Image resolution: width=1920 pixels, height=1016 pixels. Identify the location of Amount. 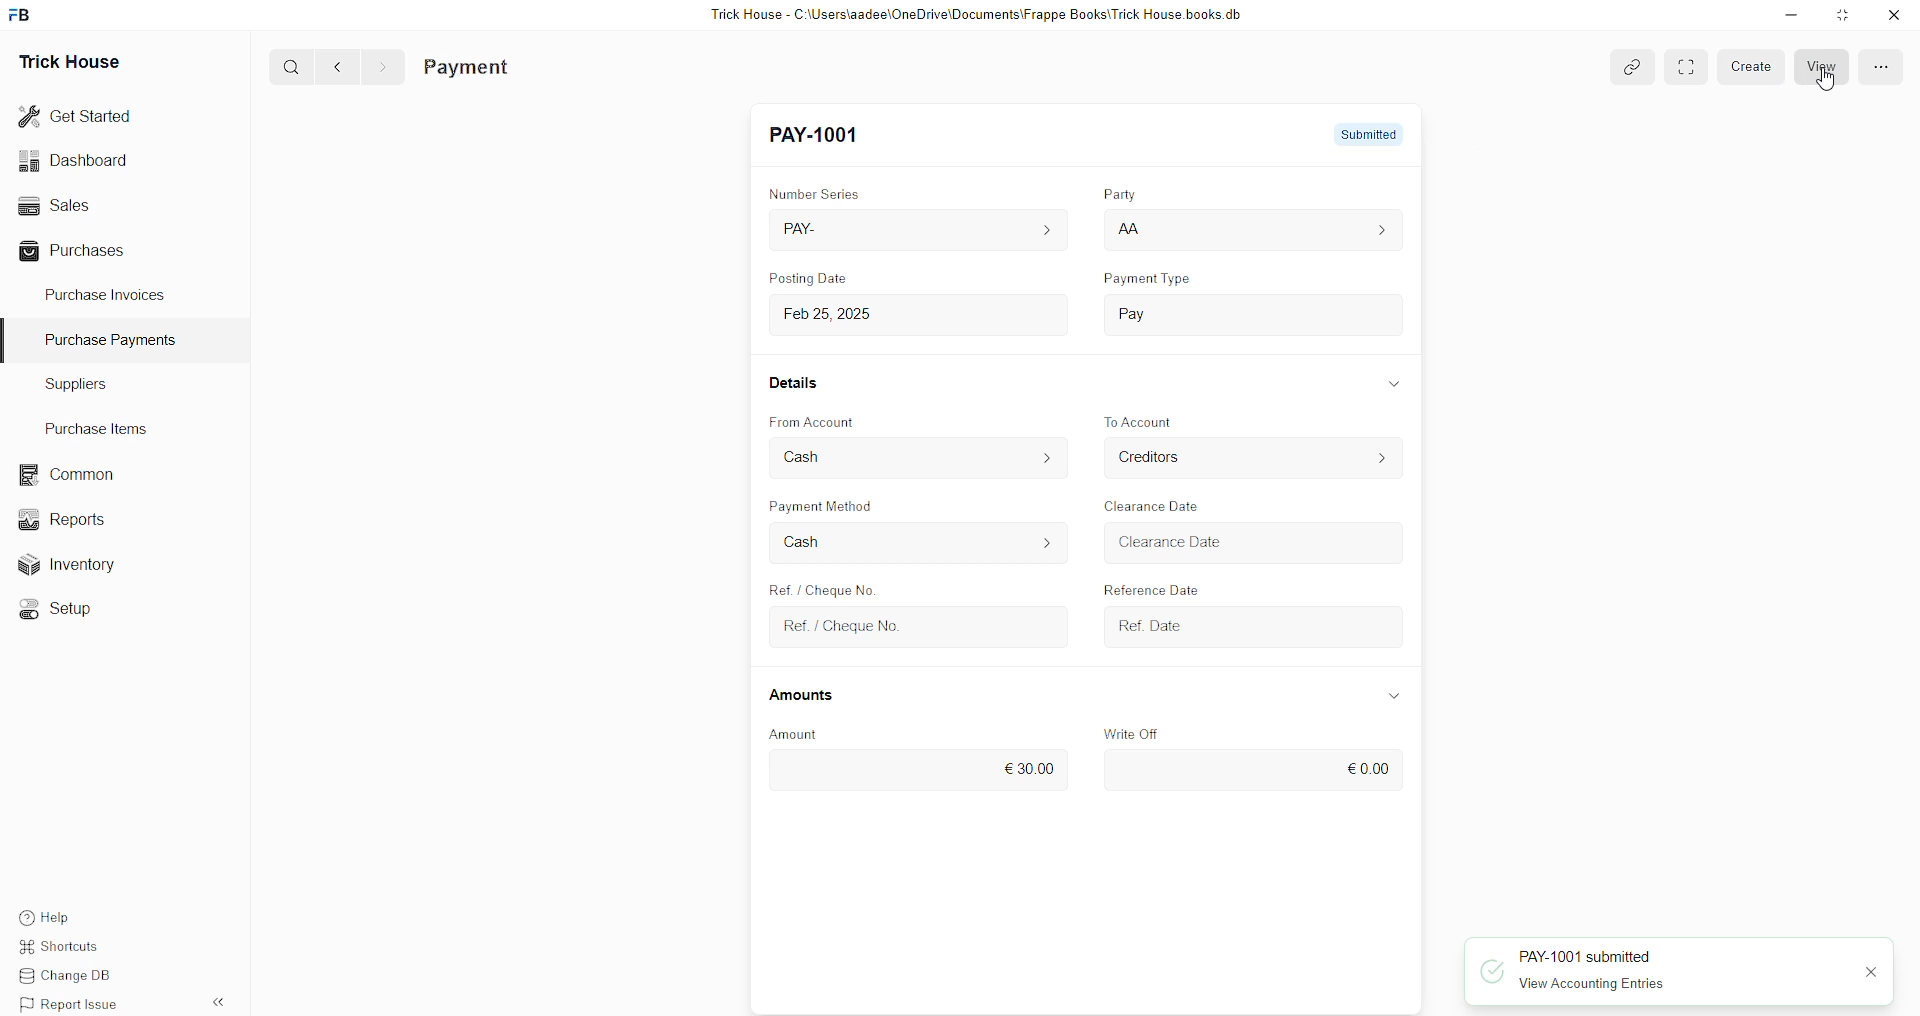
(815, 731).